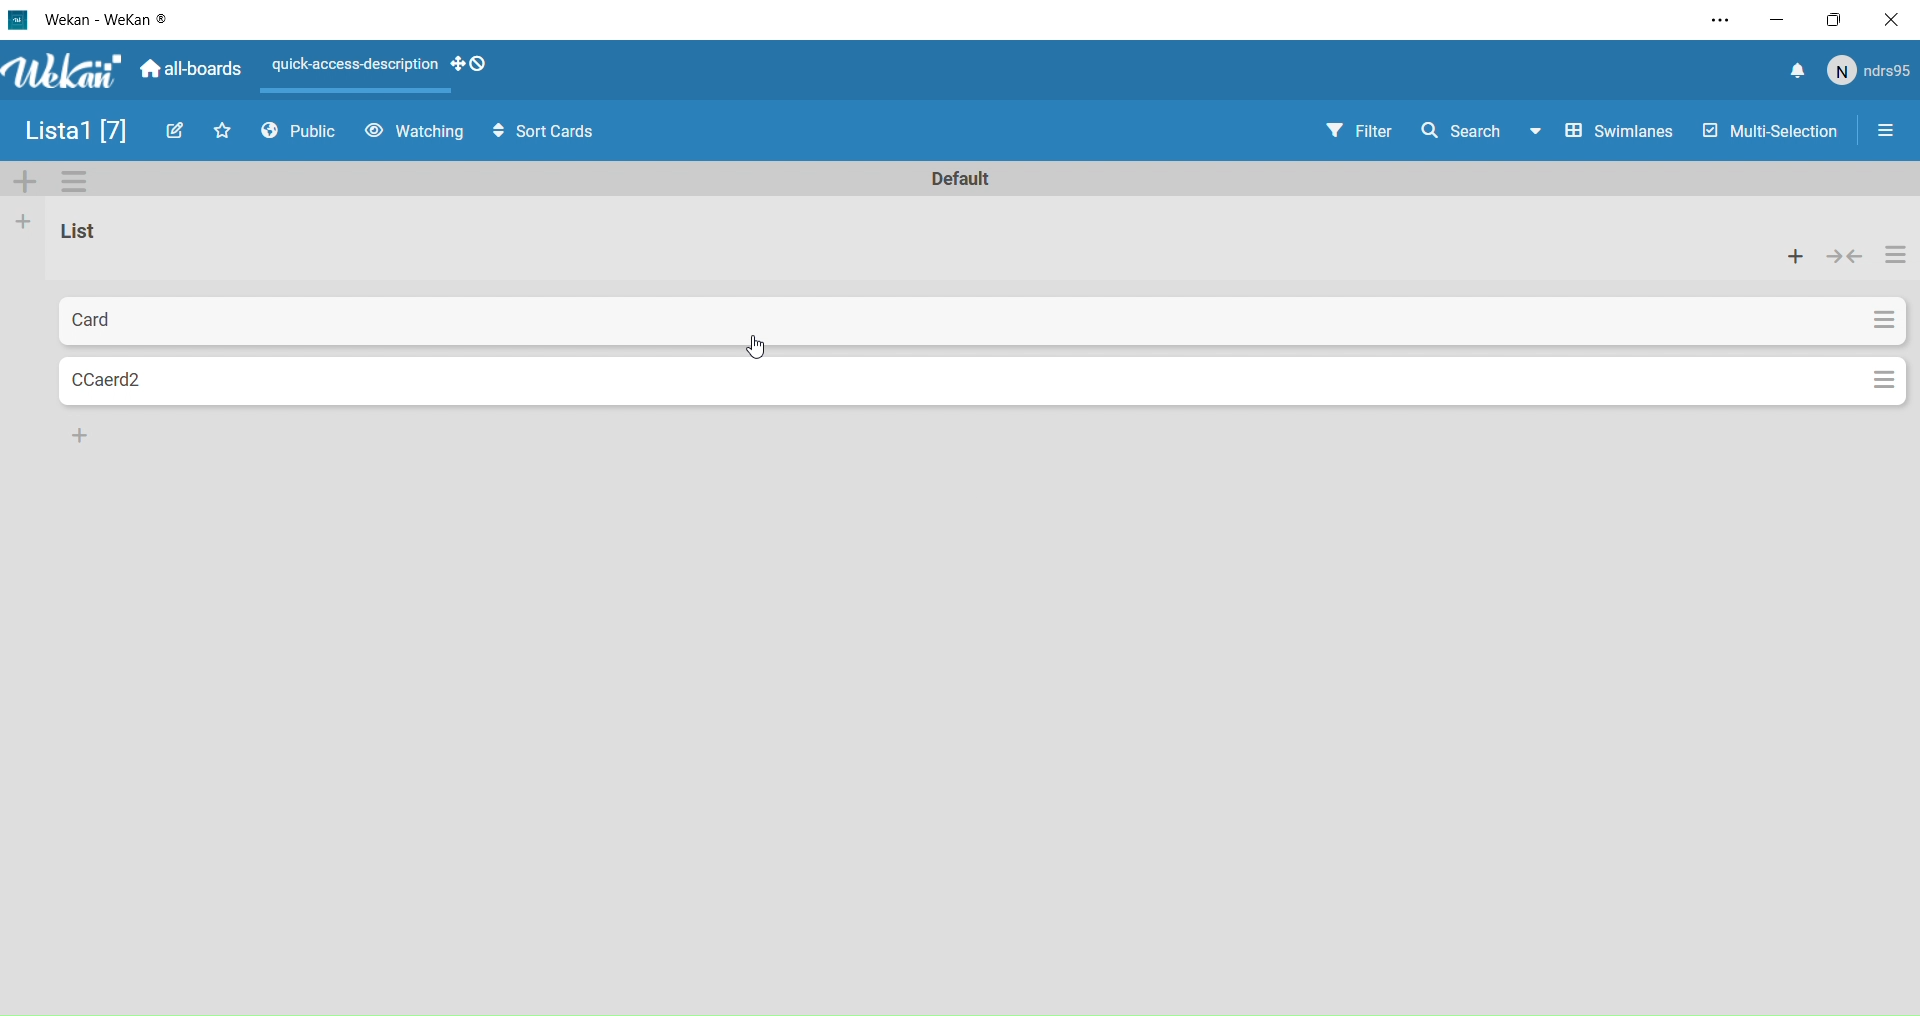 The height and width of the screenshot is (1016, 1920). I want to click on Settings, so click(78, 182).